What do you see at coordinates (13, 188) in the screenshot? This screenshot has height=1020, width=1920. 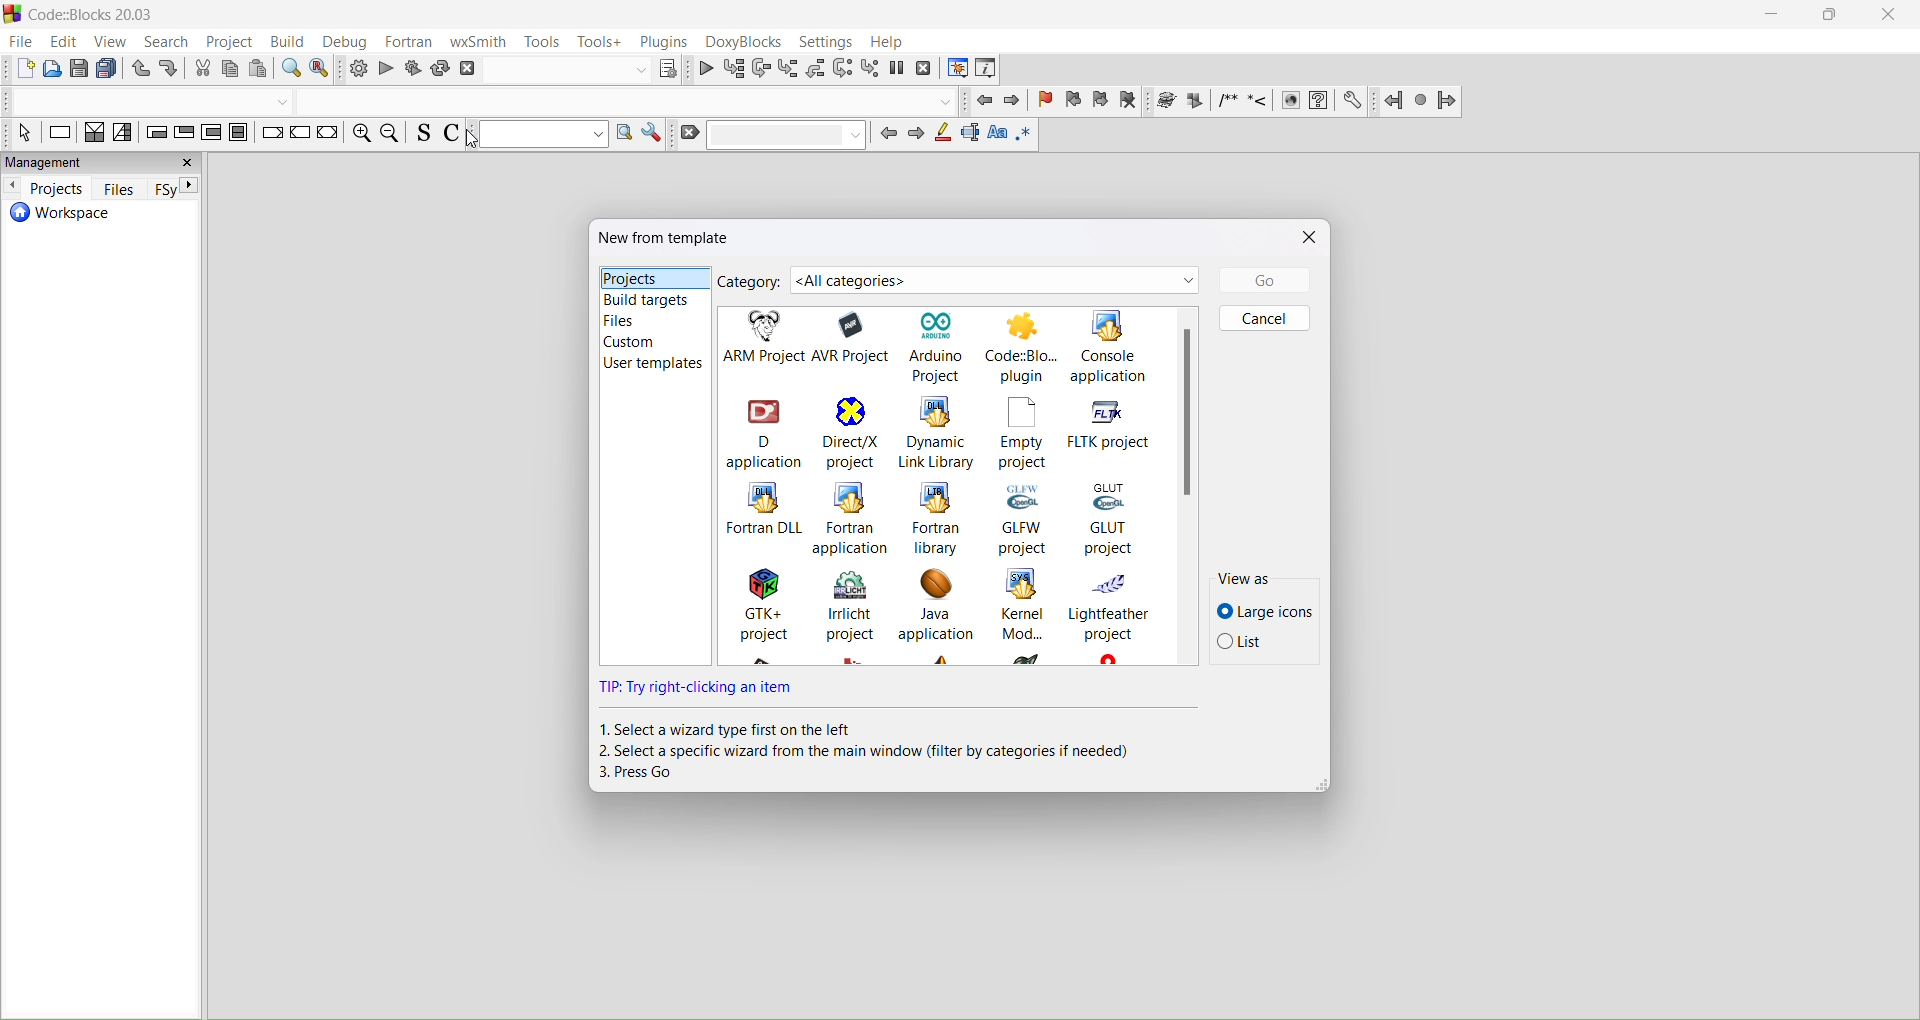 I see `previous` at bounding box center [13, 188].